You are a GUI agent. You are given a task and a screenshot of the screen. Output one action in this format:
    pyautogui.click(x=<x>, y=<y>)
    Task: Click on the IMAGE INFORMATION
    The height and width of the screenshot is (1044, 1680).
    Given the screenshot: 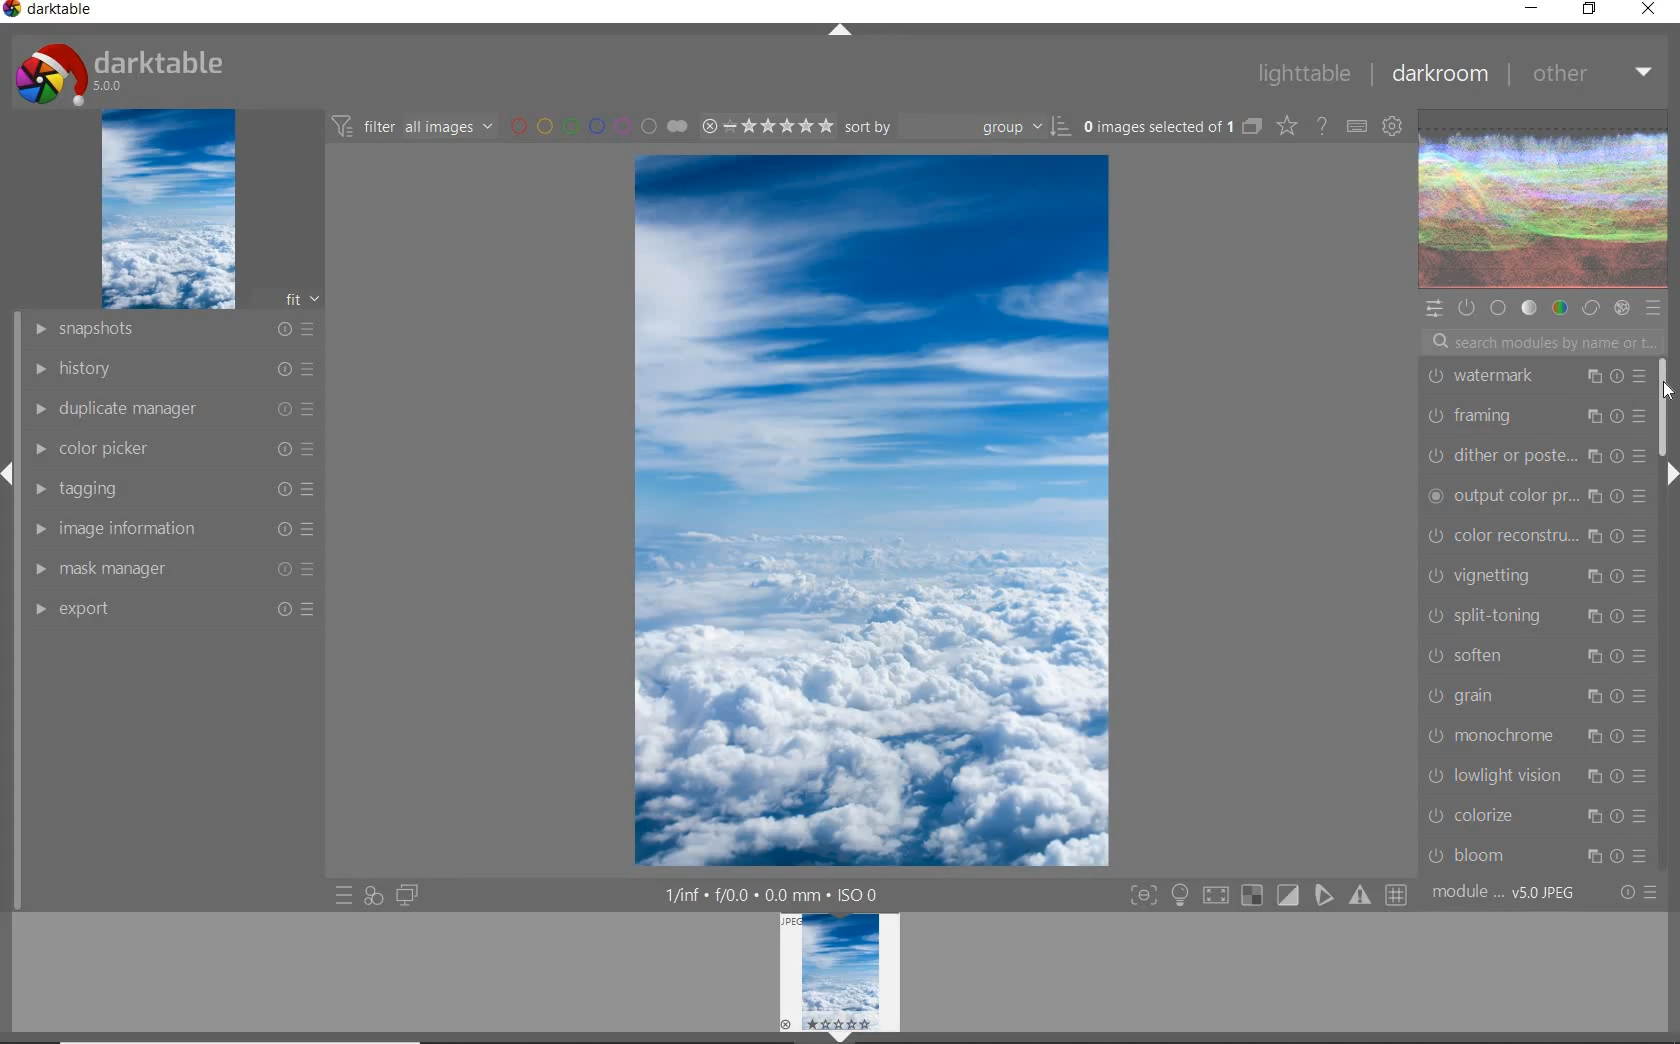 What is the action you would take?
    pyautogui.click(x=177, y=528)
    